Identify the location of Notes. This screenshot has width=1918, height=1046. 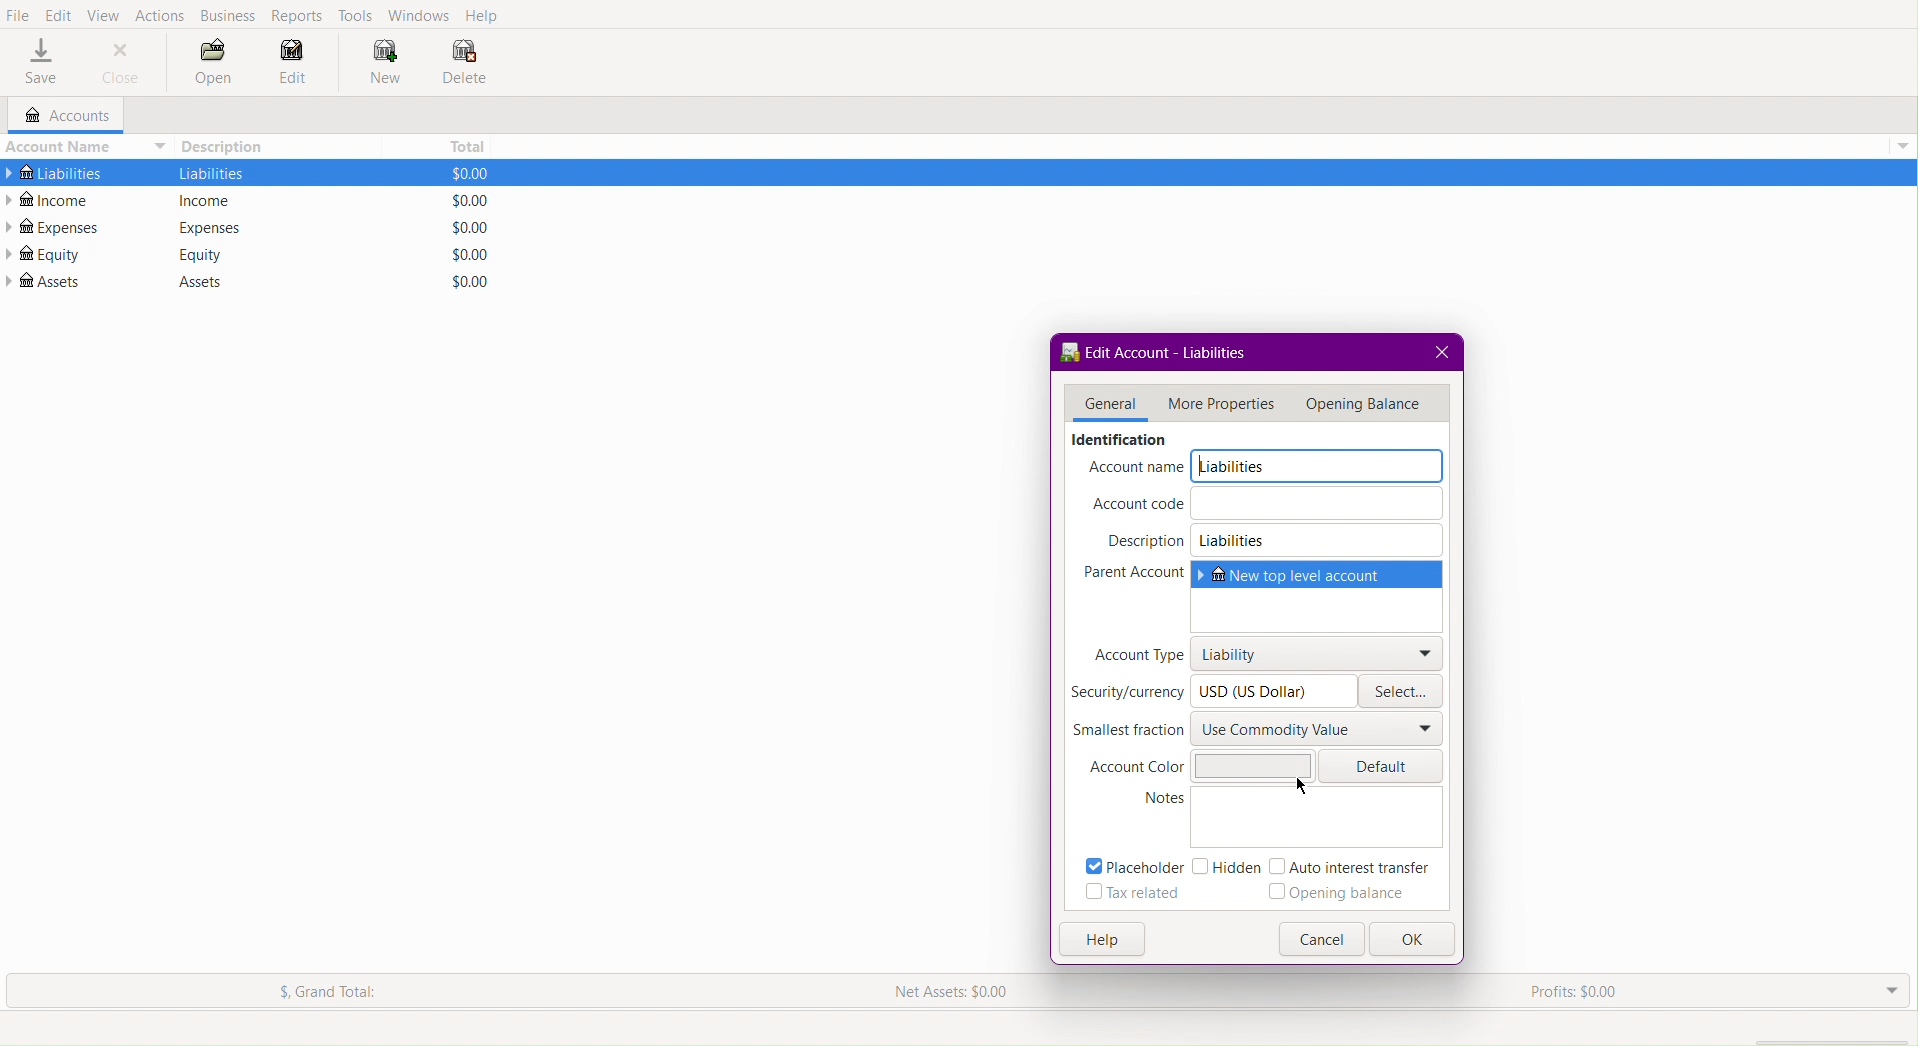
(1315, 819).